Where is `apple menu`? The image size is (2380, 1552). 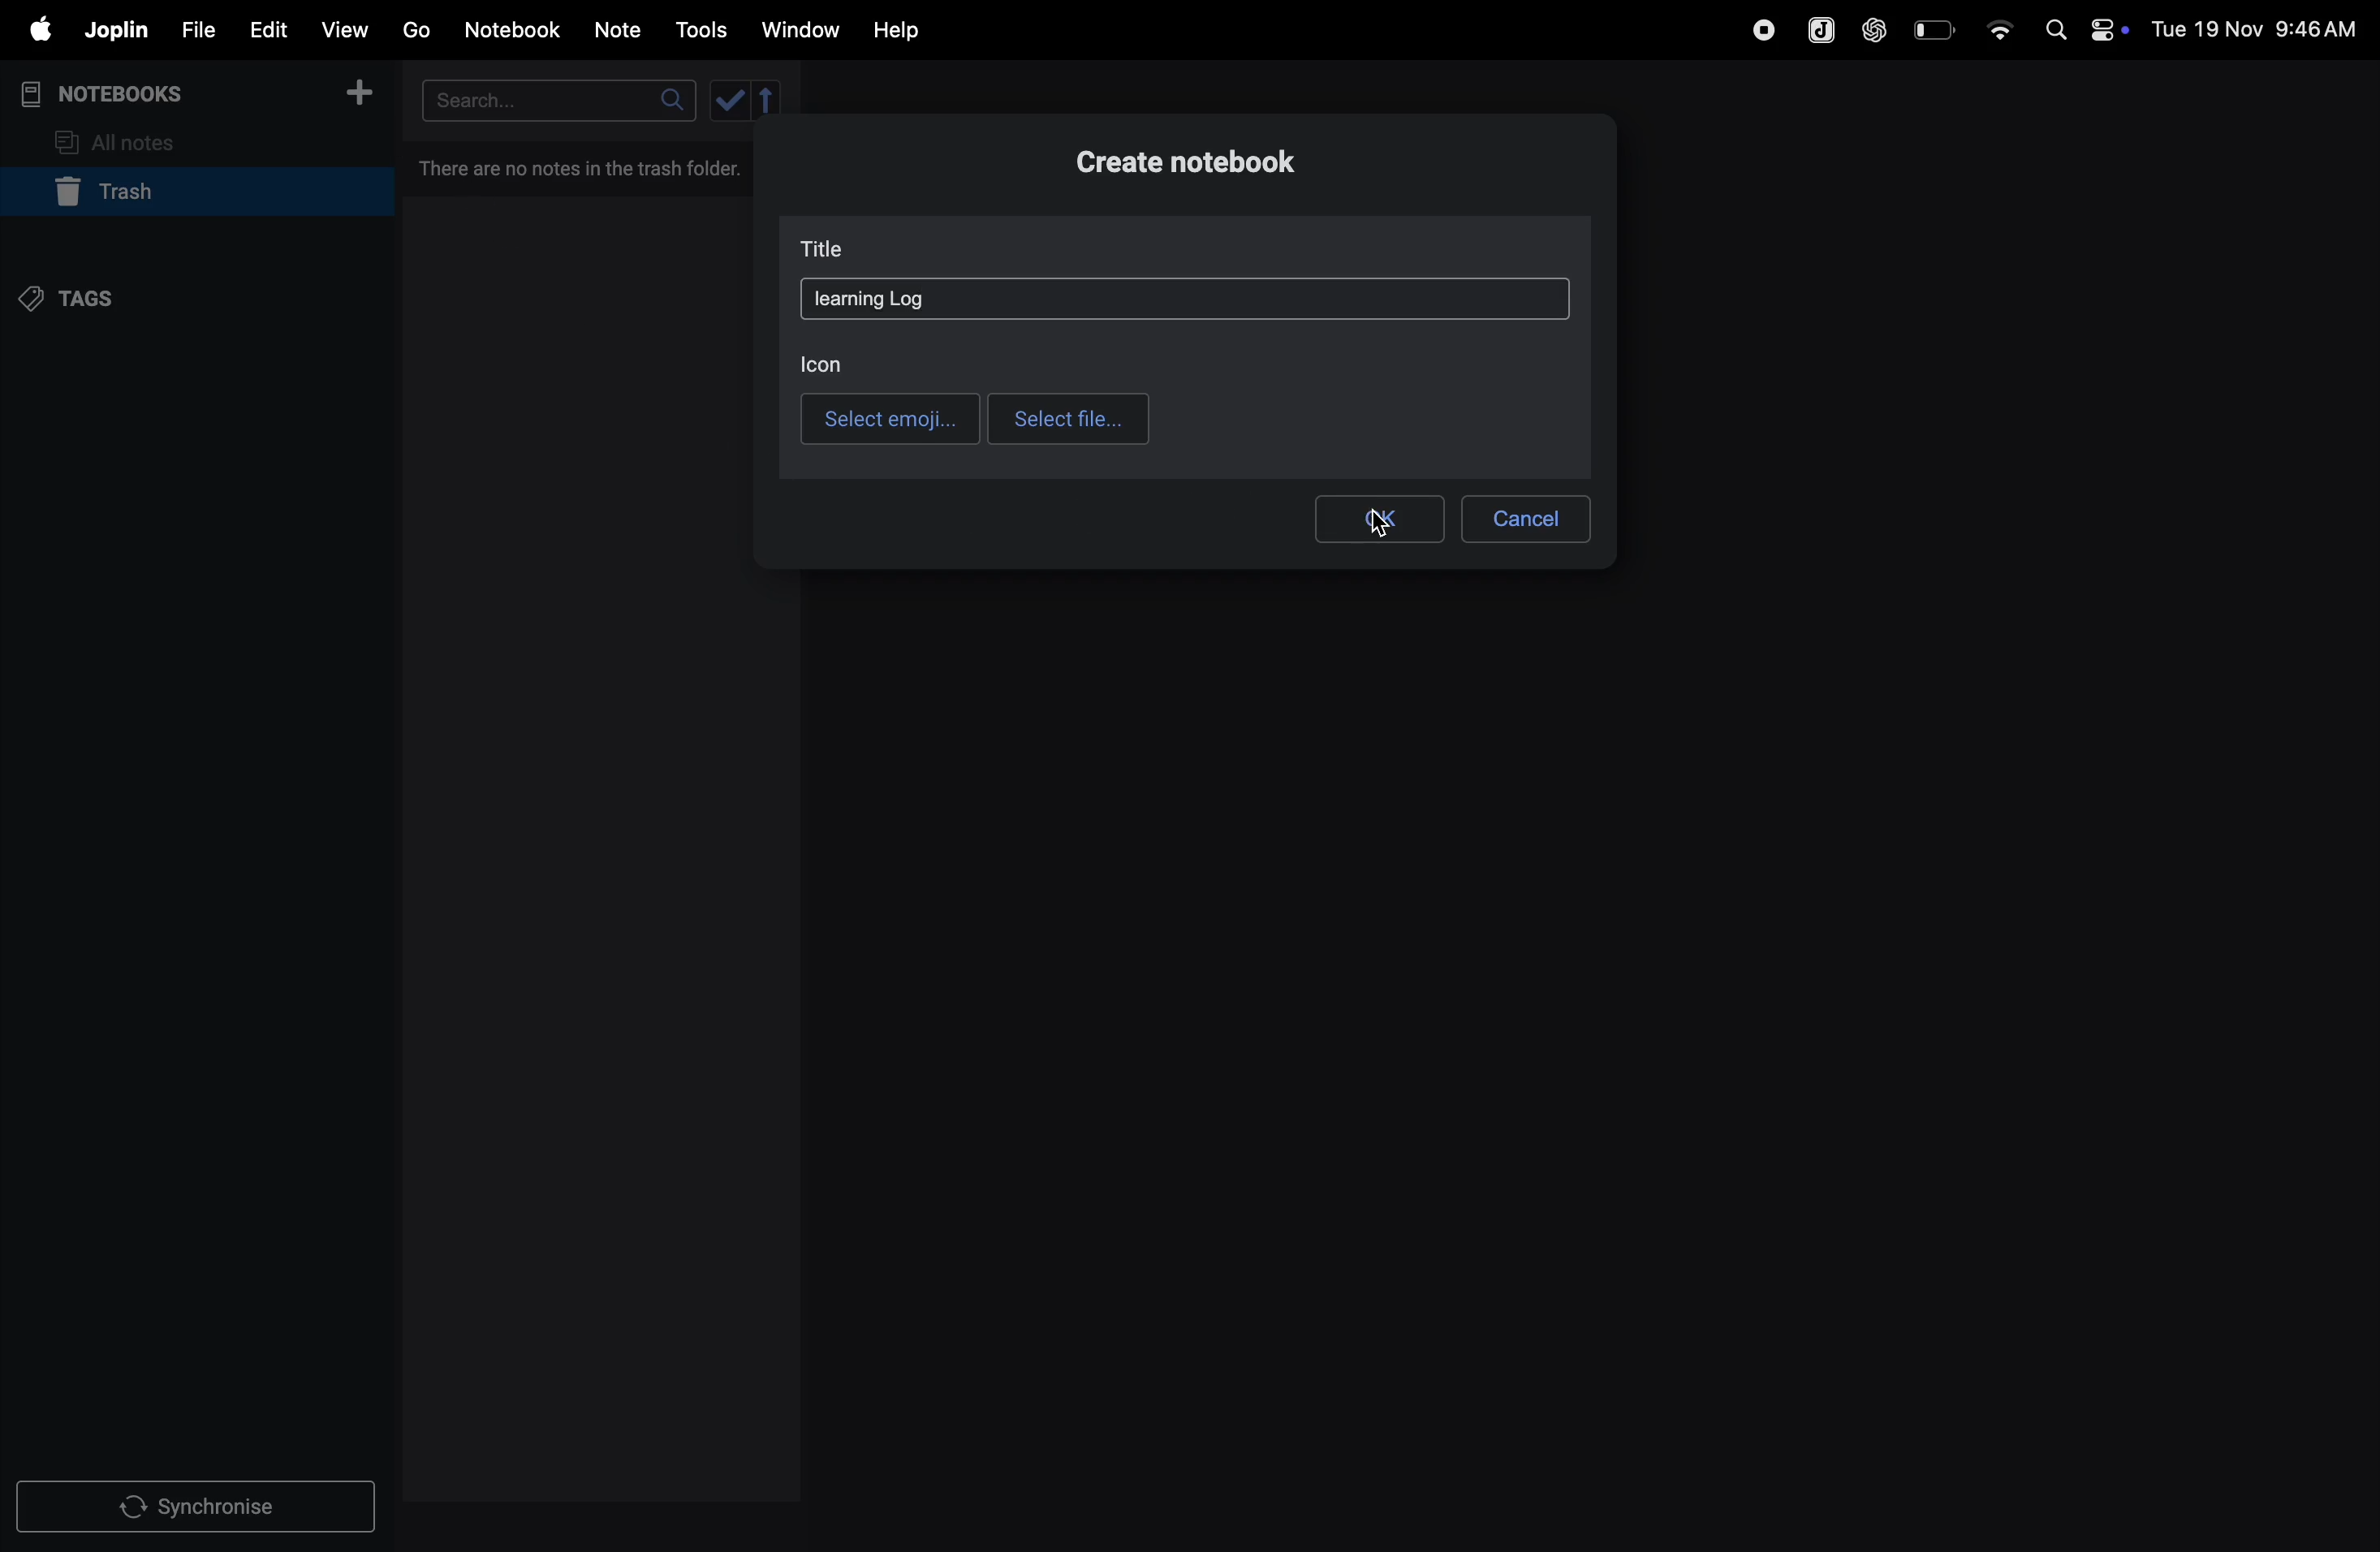 apple menu is located at coordinates (32, 31).